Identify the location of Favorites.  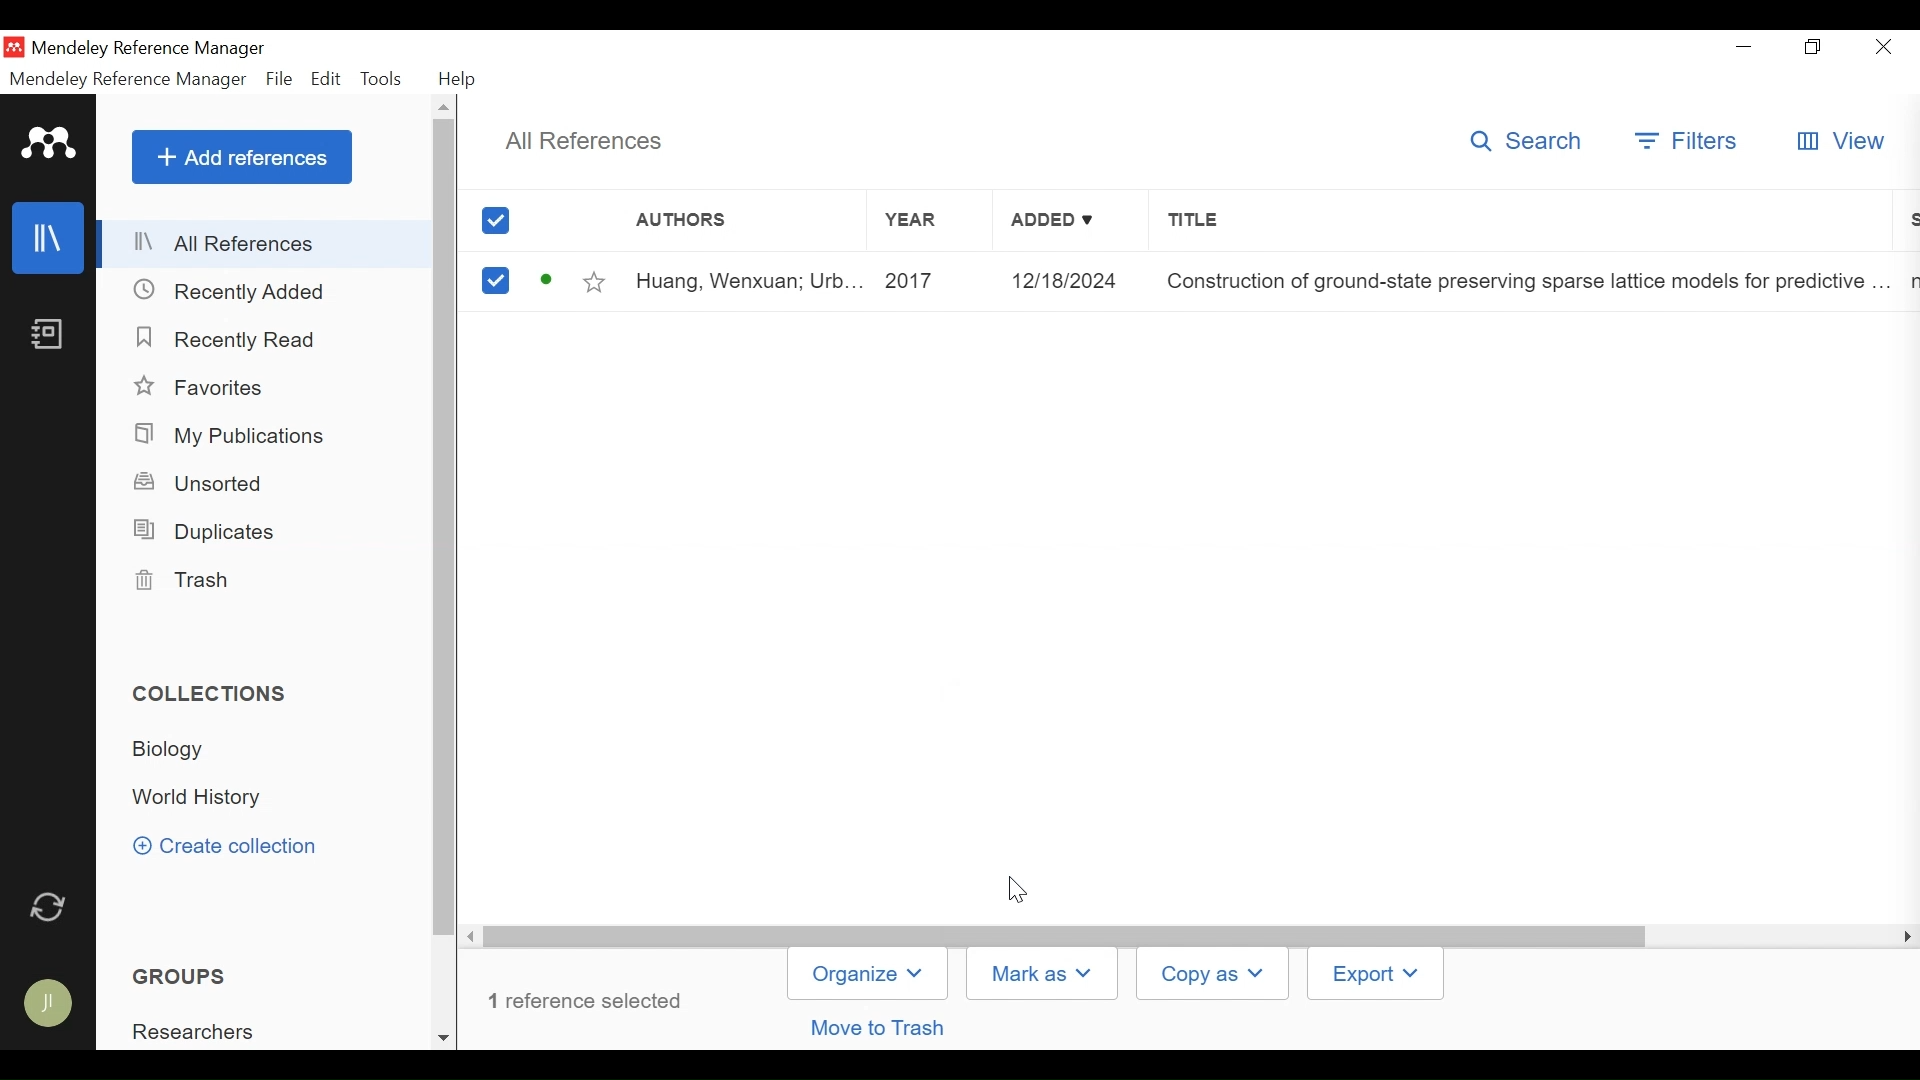
(206, 386).